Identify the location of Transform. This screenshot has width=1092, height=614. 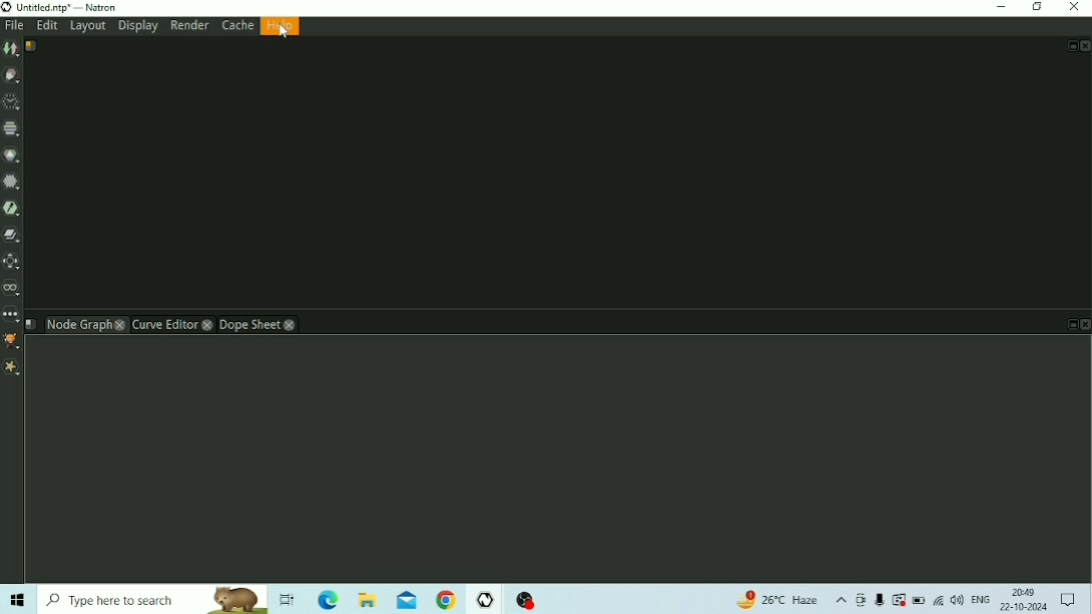
(12, 261).